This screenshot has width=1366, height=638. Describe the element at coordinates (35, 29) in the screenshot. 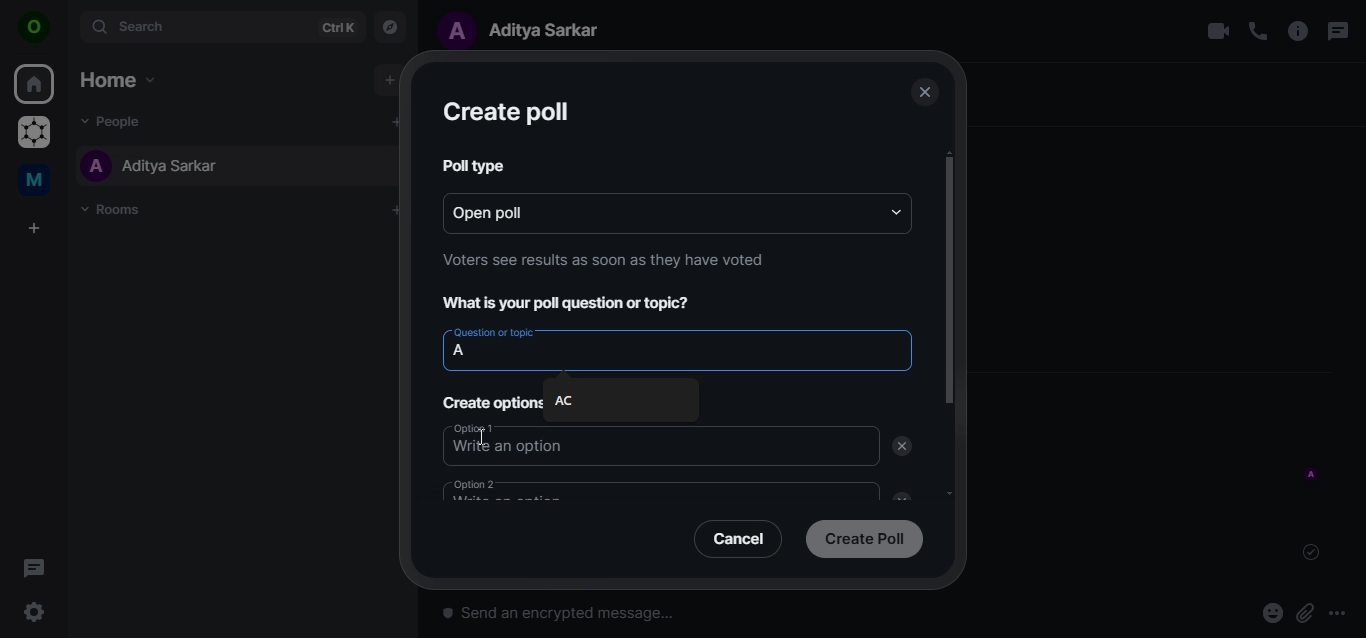

I see `view profile` at that location.